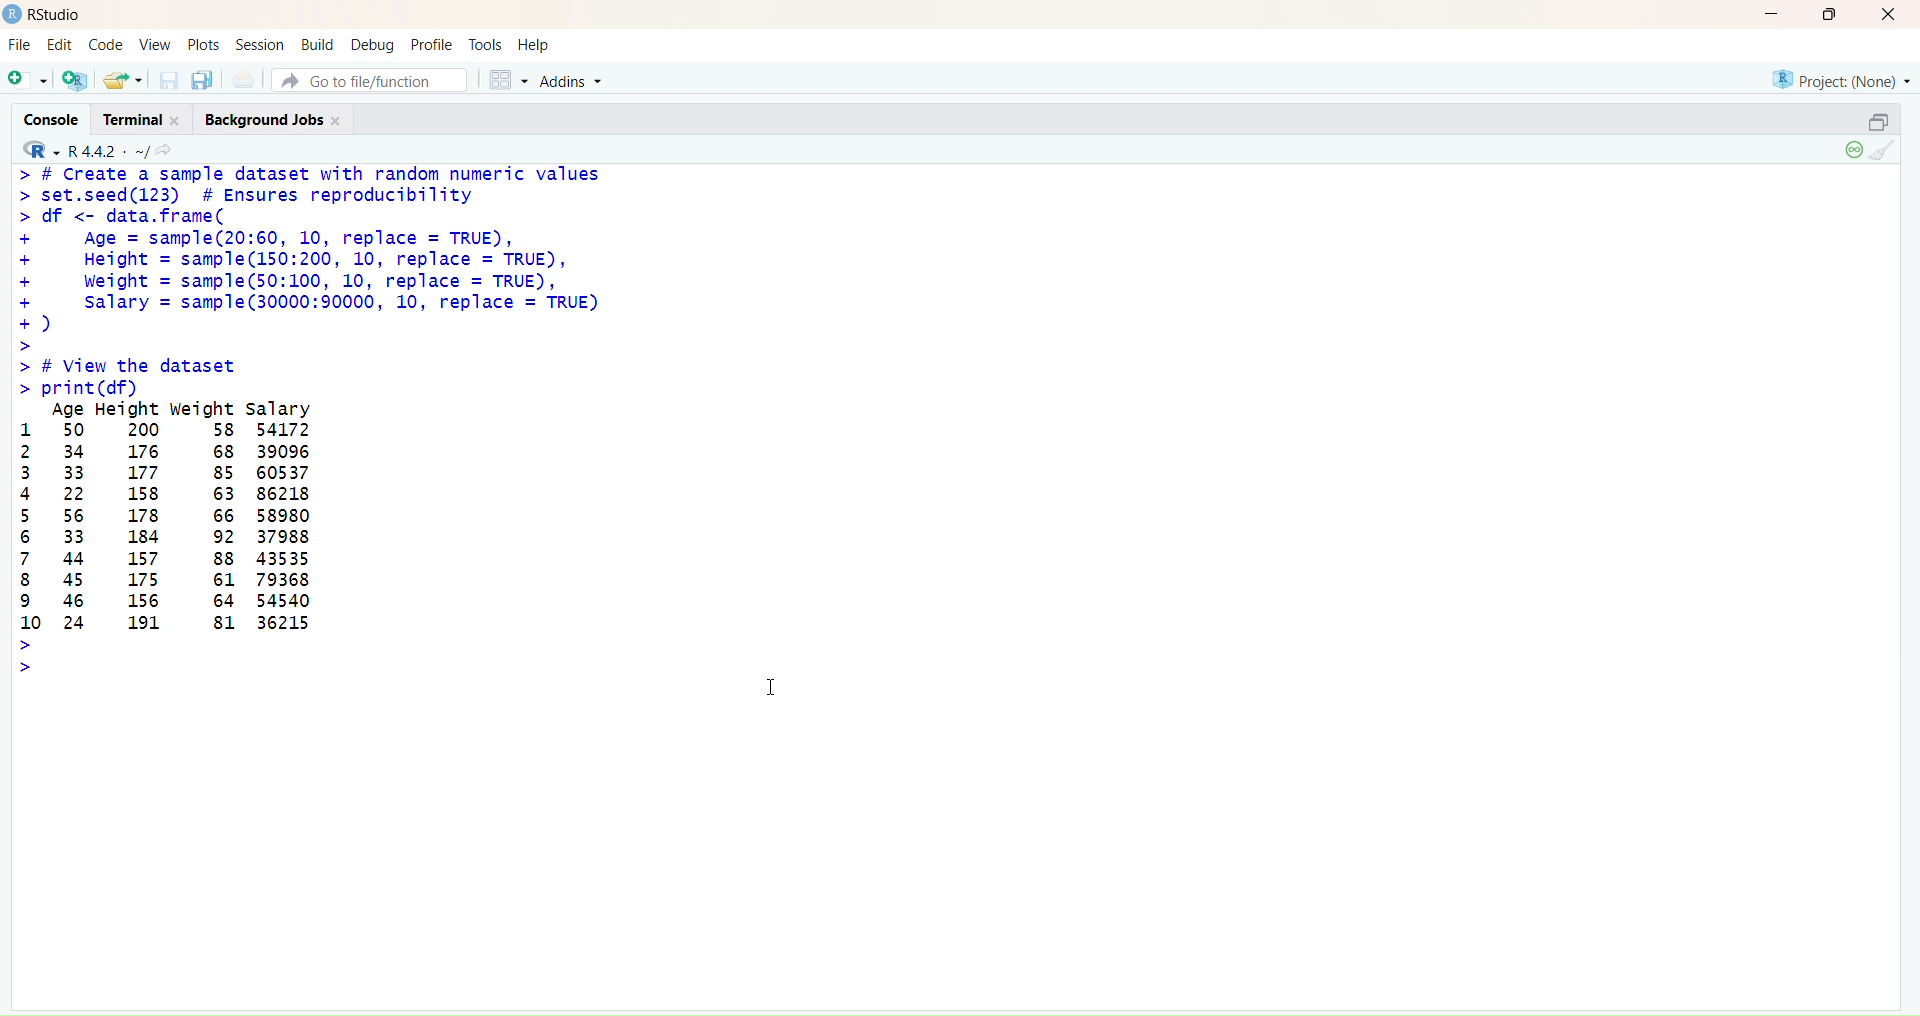 This screenshot has height=1016, width=1920. Describe the element at coordinates (171, 150) in the screenshot. I see `Show in new window` at that location.